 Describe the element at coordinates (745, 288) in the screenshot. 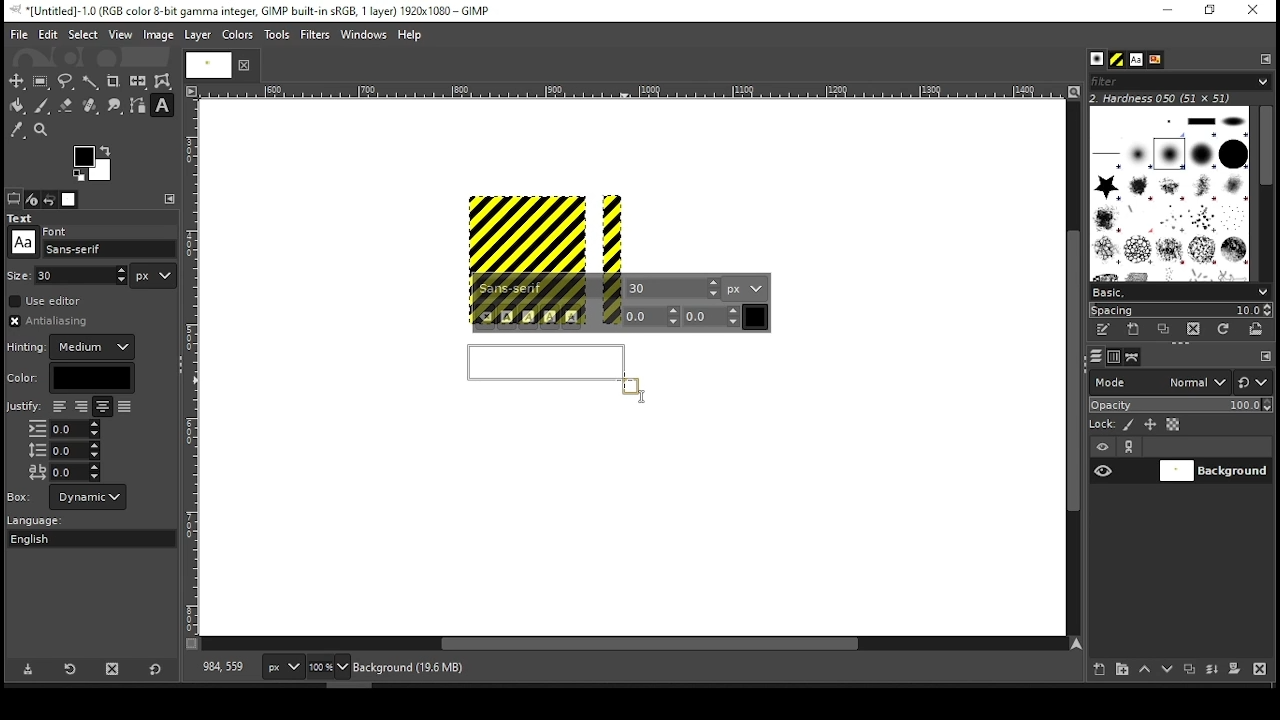

I see `units` at that location.